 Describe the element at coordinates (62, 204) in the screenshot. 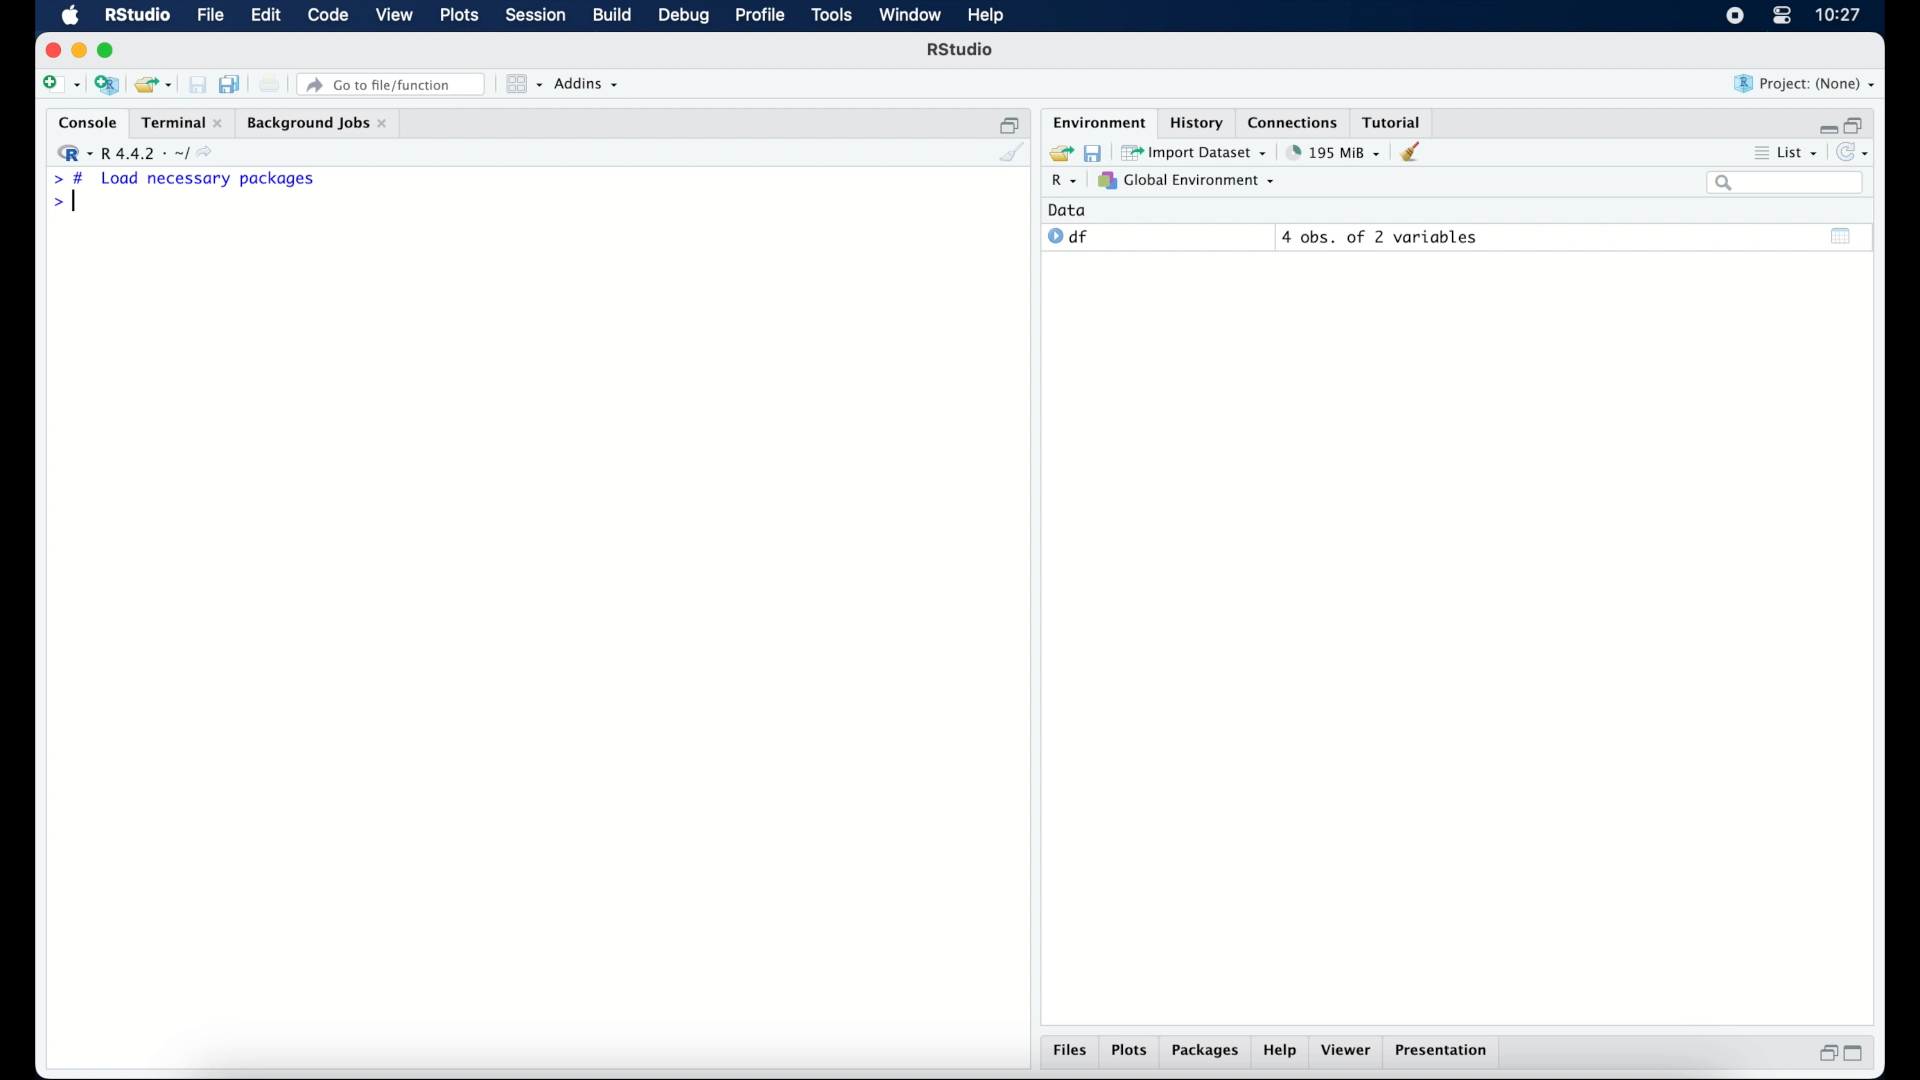

I see `command prompt` at that location.